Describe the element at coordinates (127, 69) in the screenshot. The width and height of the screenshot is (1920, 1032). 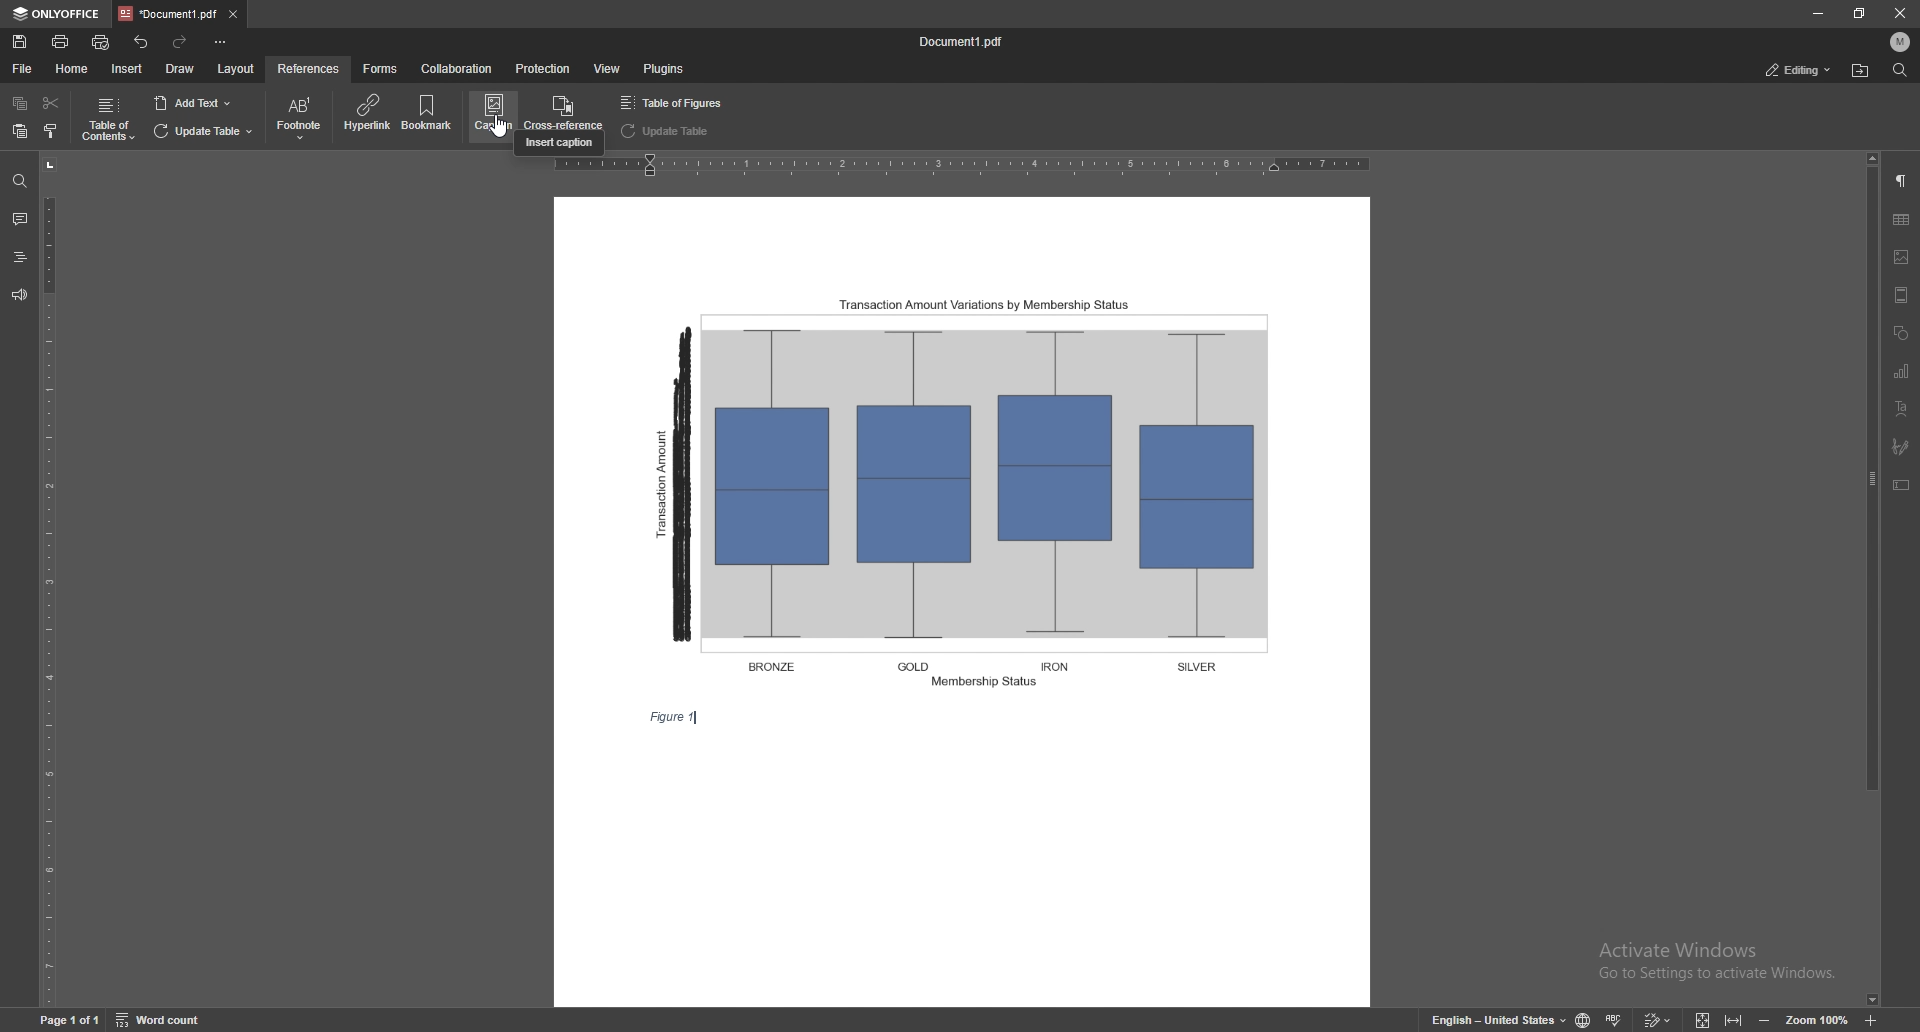
I see `insert` at that location.